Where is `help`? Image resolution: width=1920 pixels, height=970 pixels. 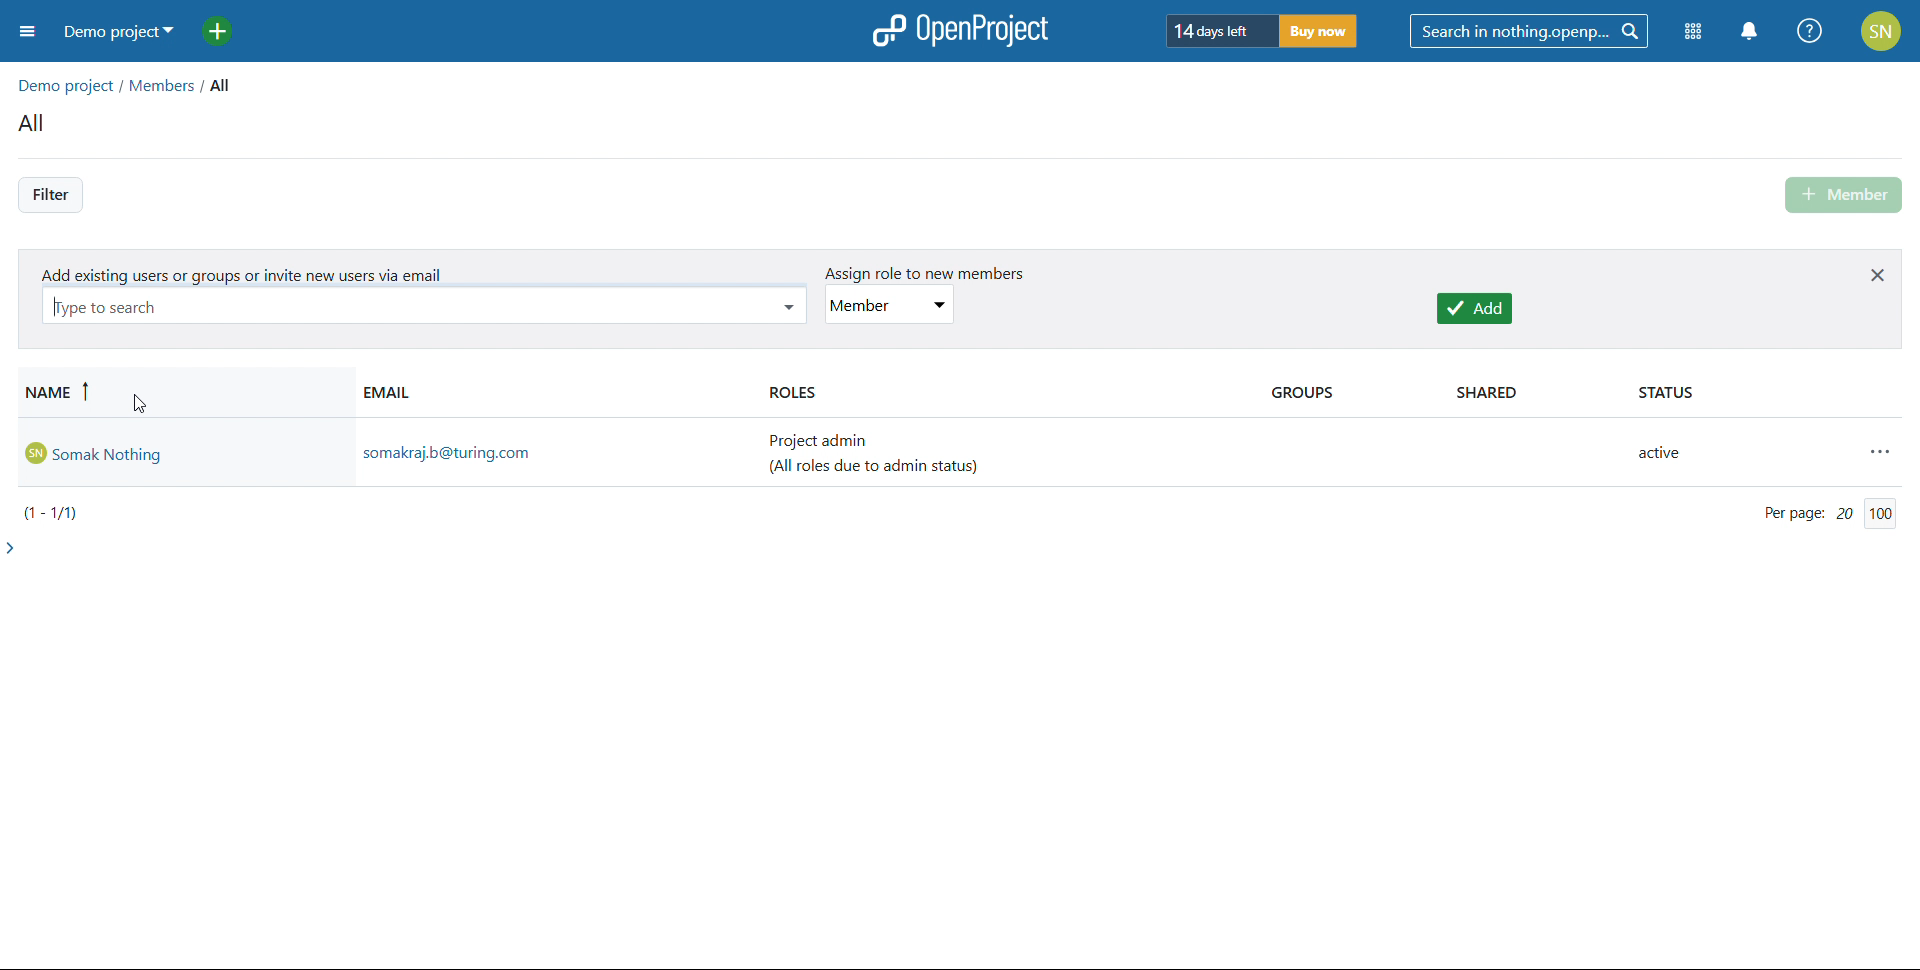 help is located at coordinates (1811, 31).